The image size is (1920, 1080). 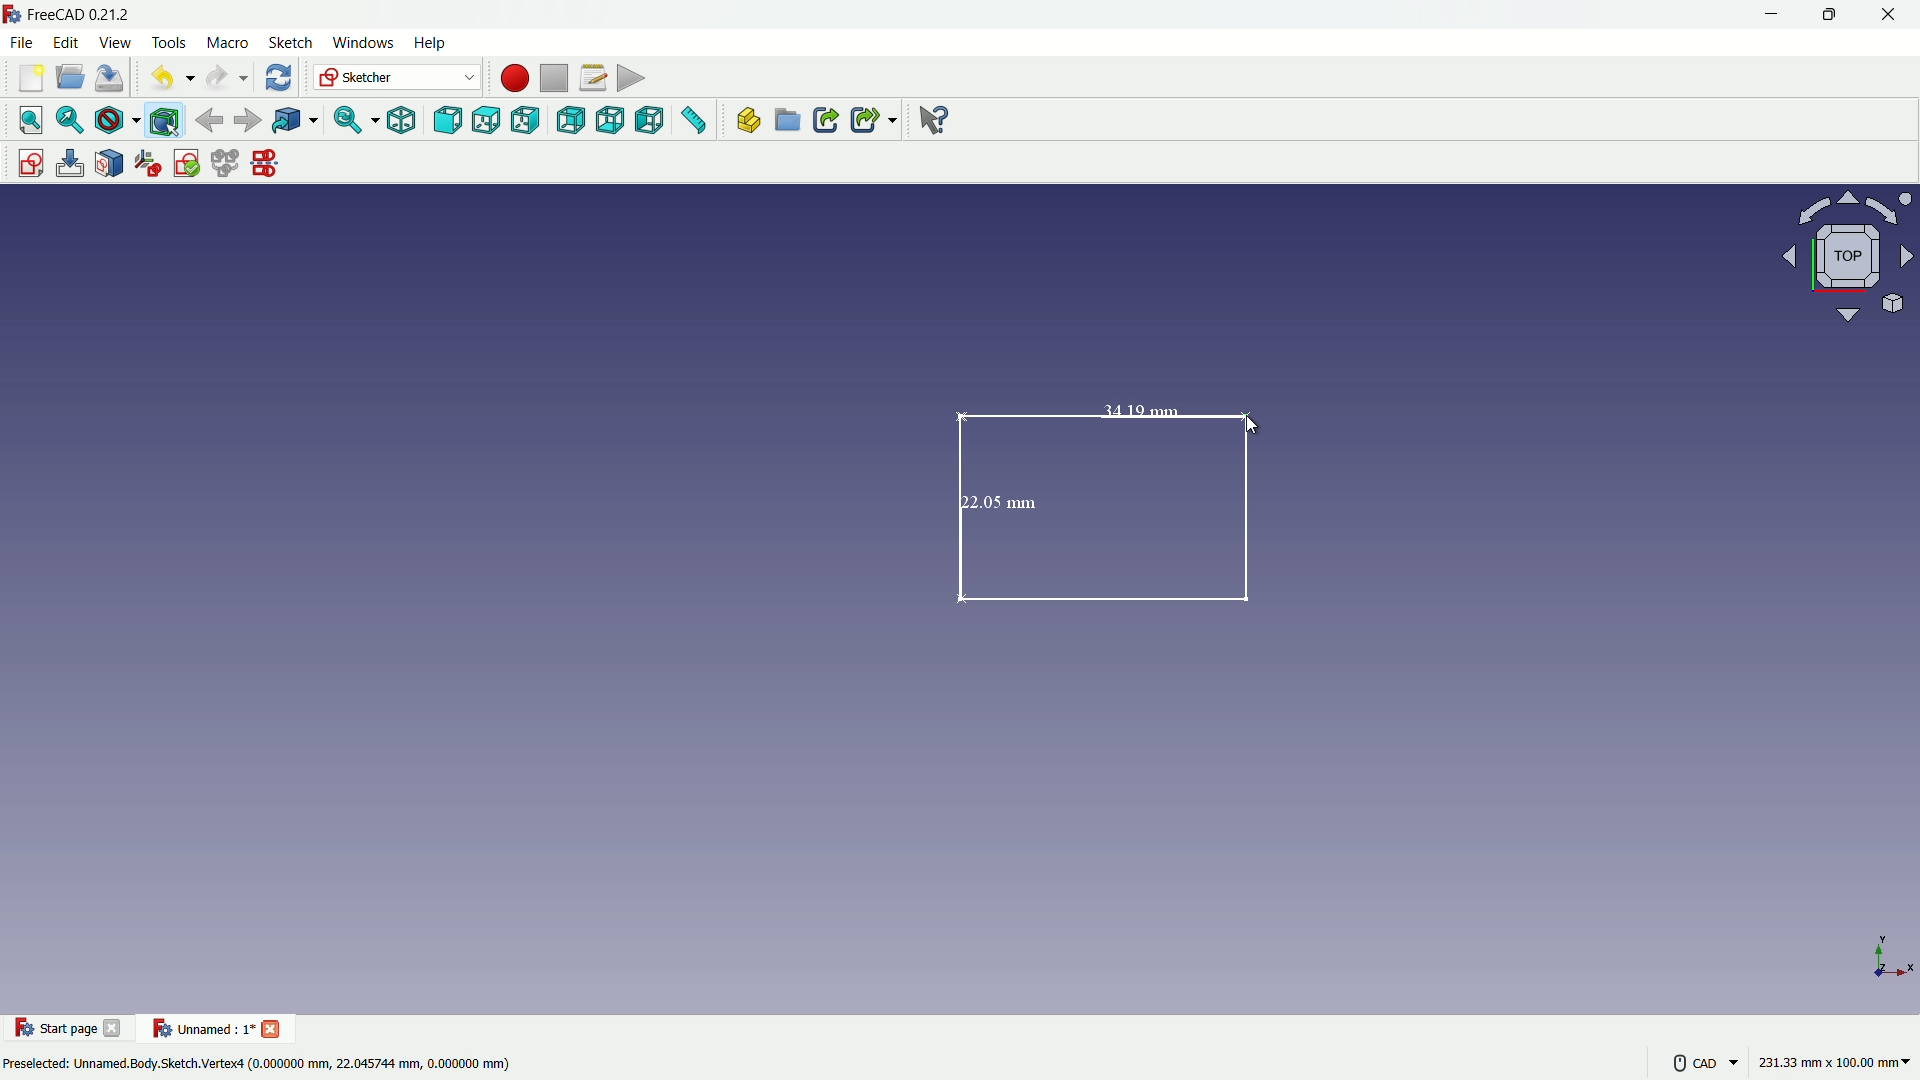 I want to click on rotate or change view, so click(x=1844, y=258).